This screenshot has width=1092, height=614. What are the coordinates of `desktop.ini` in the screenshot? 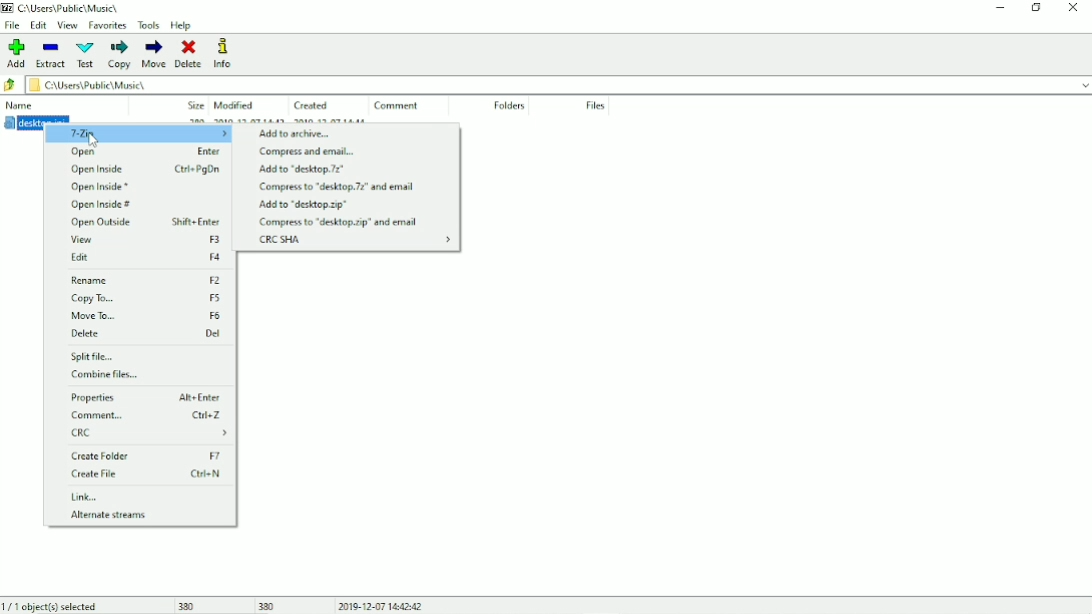 It's located at (184, 120).